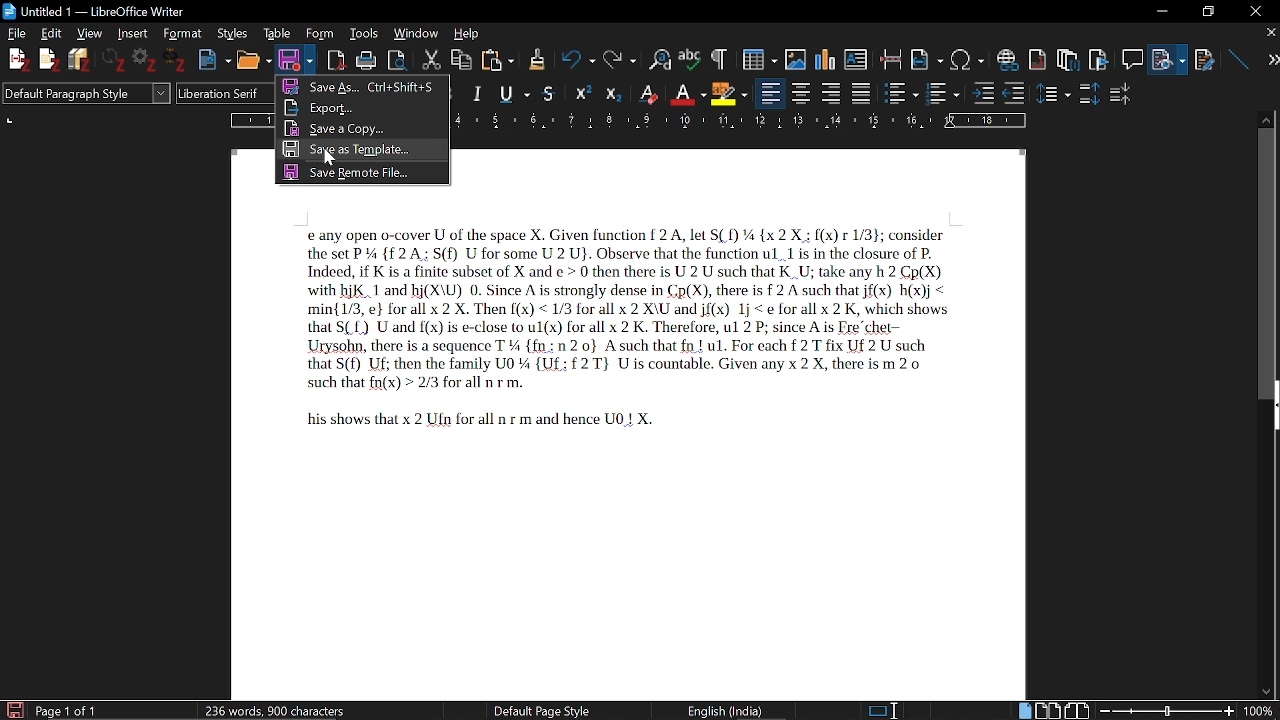  What do you see at coordinates (1171, 56) in the screenshot?
I see `File` at bounding box center [1171, 56].